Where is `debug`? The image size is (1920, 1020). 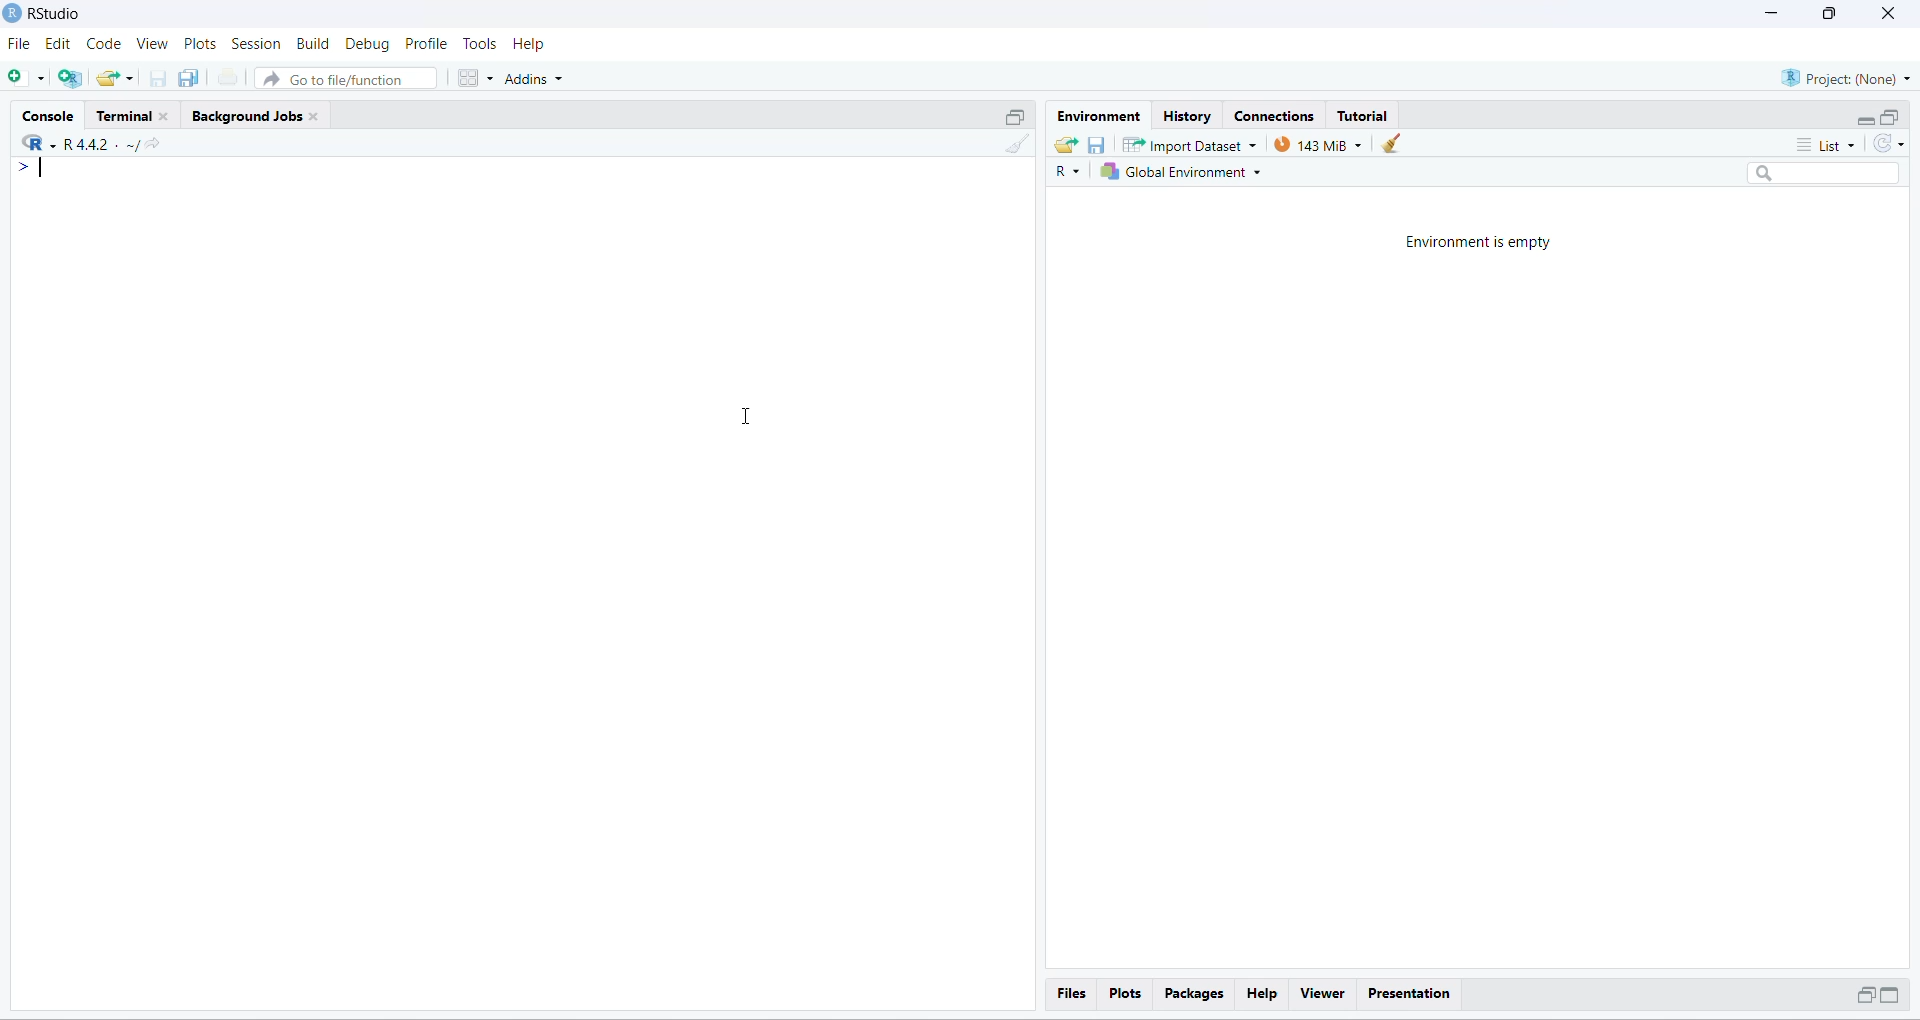 debug is located at coordinates (370, 44).